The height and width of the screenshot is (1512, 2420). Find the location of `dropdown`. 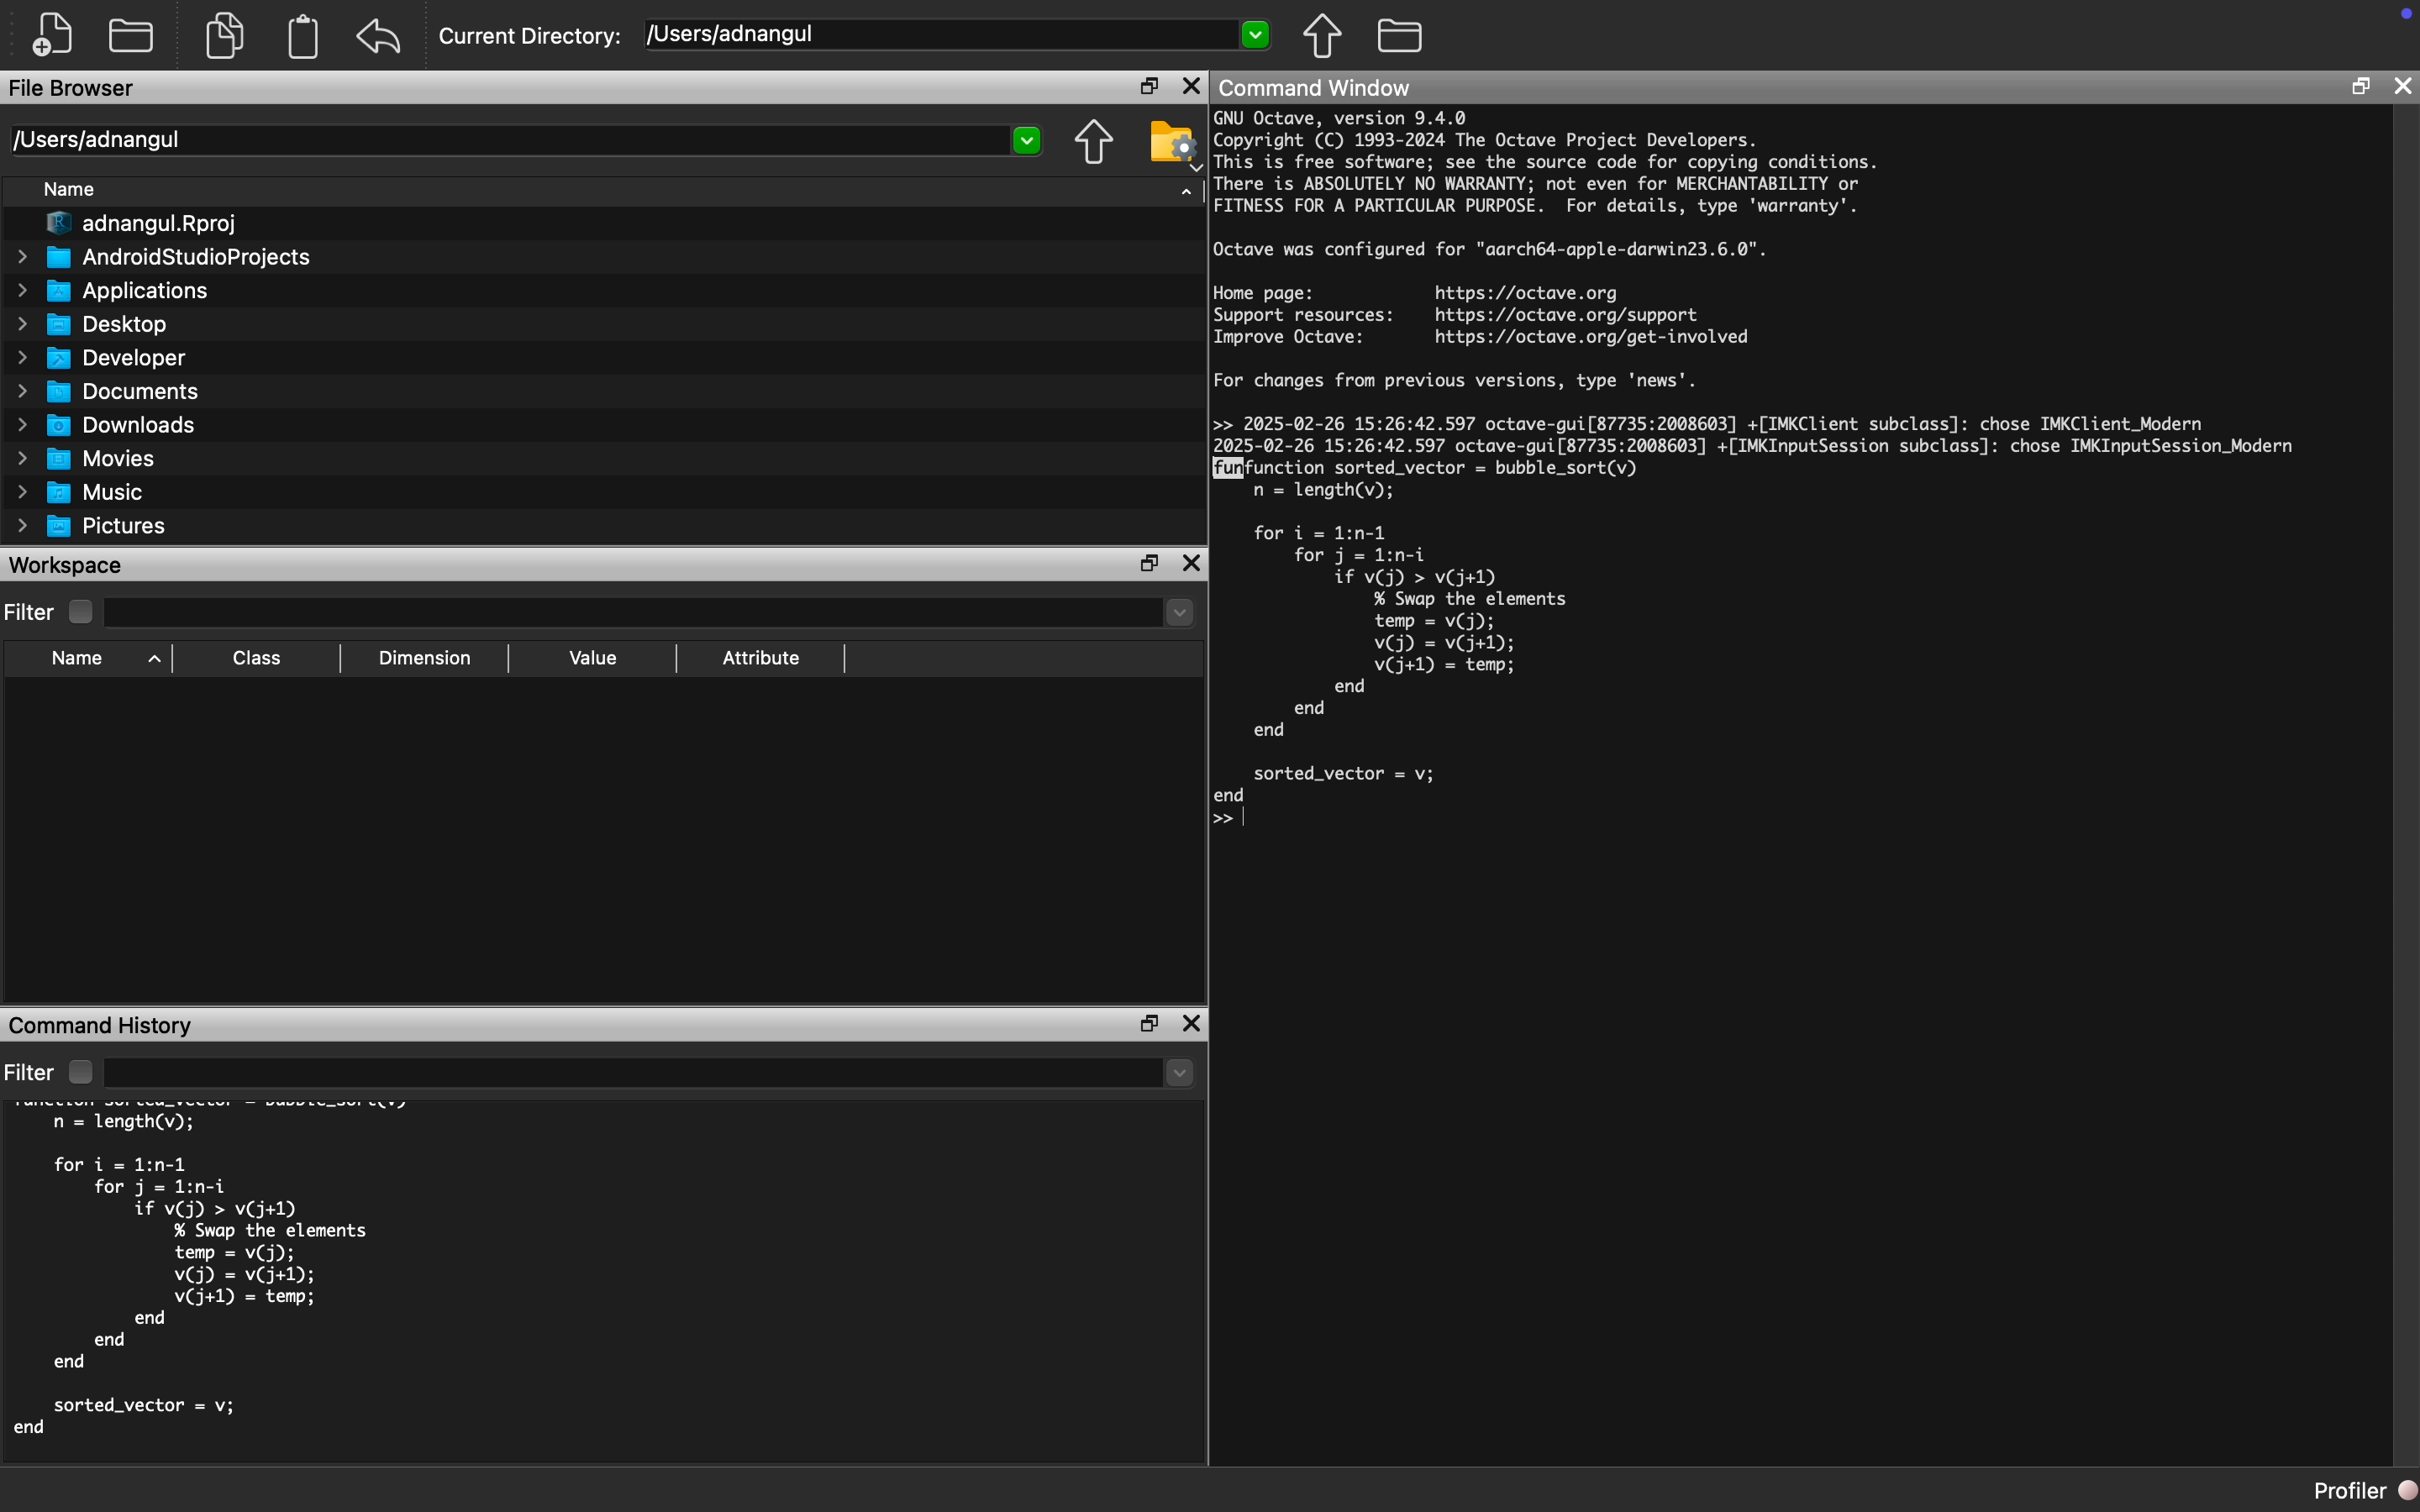

dropdown is located at coordinates (652, 1072).